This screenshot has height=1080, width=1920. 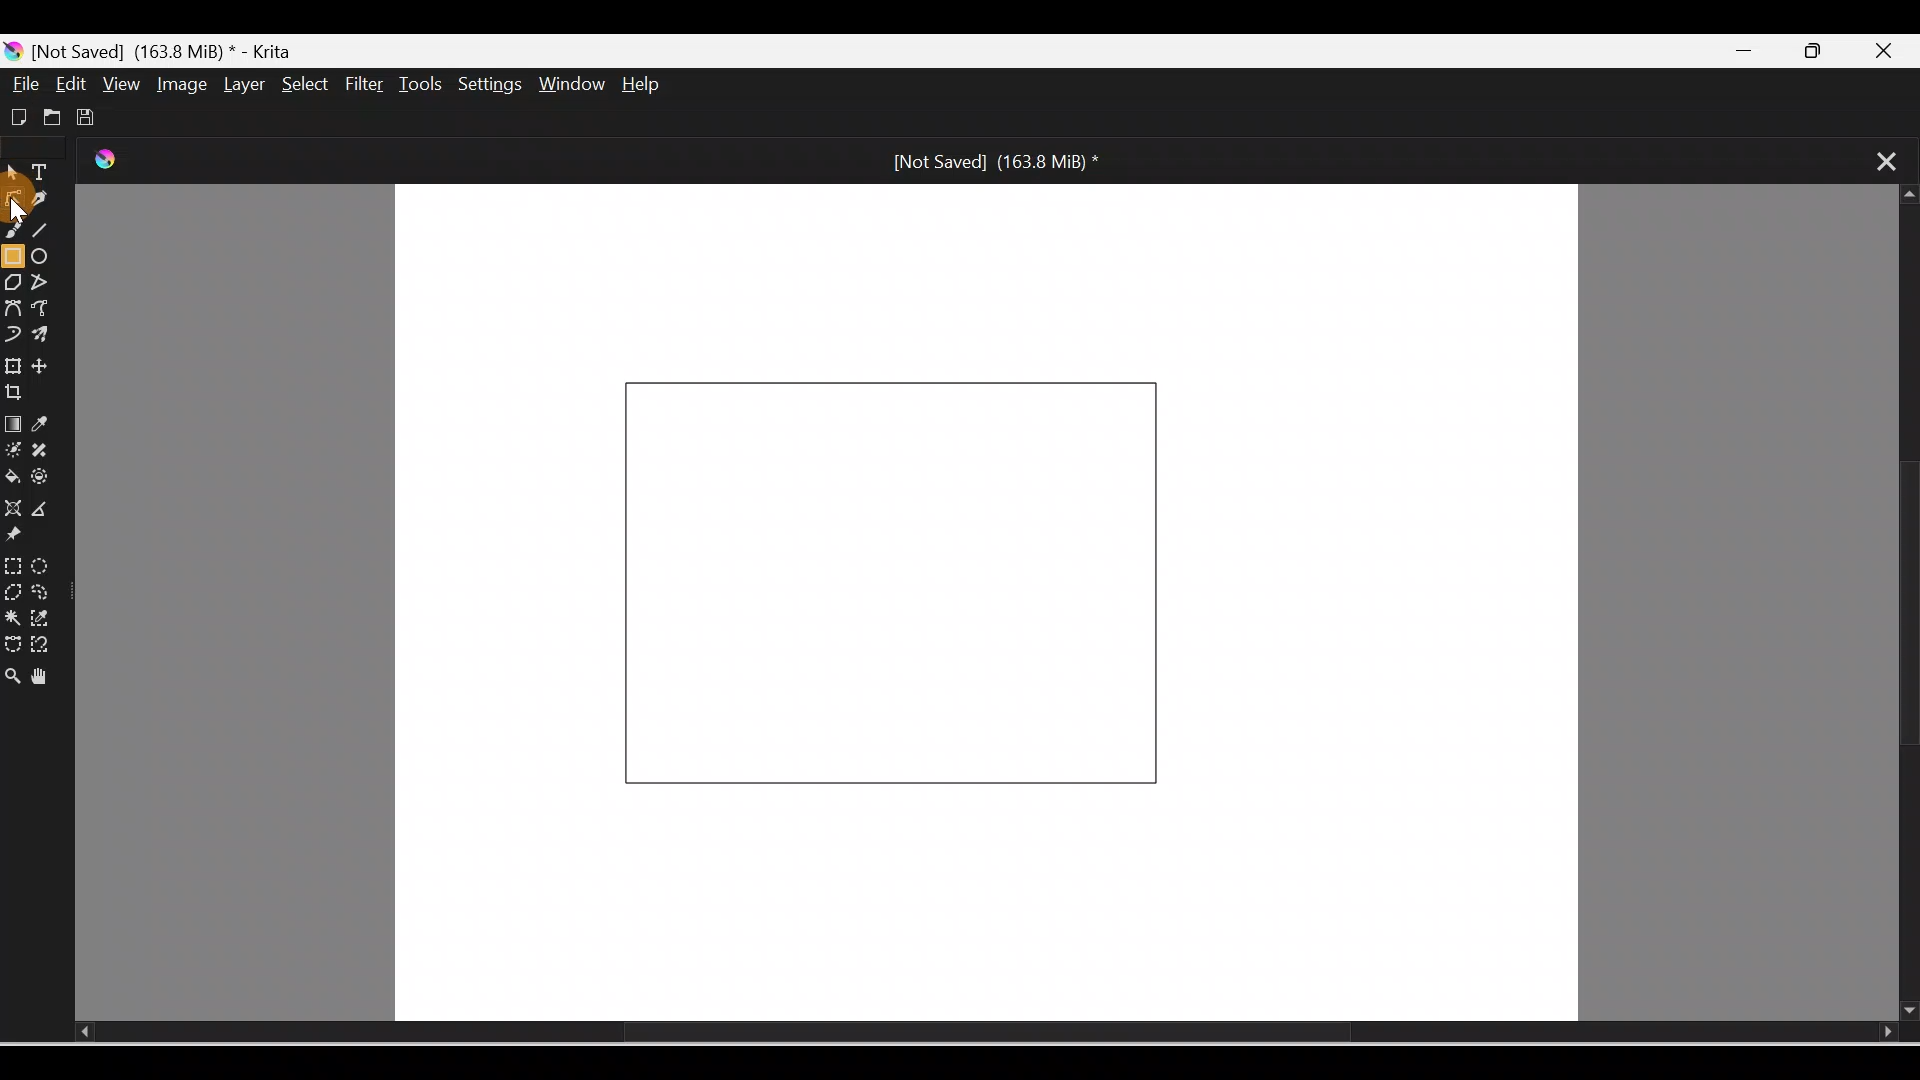 What do you see at coordinates (44, 673) in the screenshot?
I see `Pan tool` at bounding box center [44, 673].